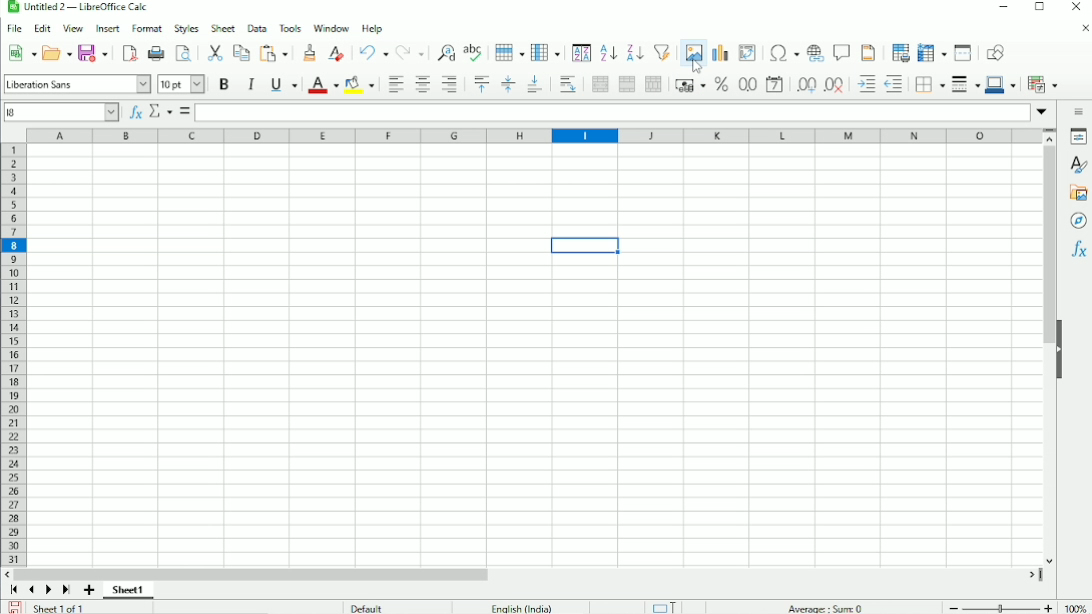  I want to click on Freeze rows and columns, so click(931, 52).